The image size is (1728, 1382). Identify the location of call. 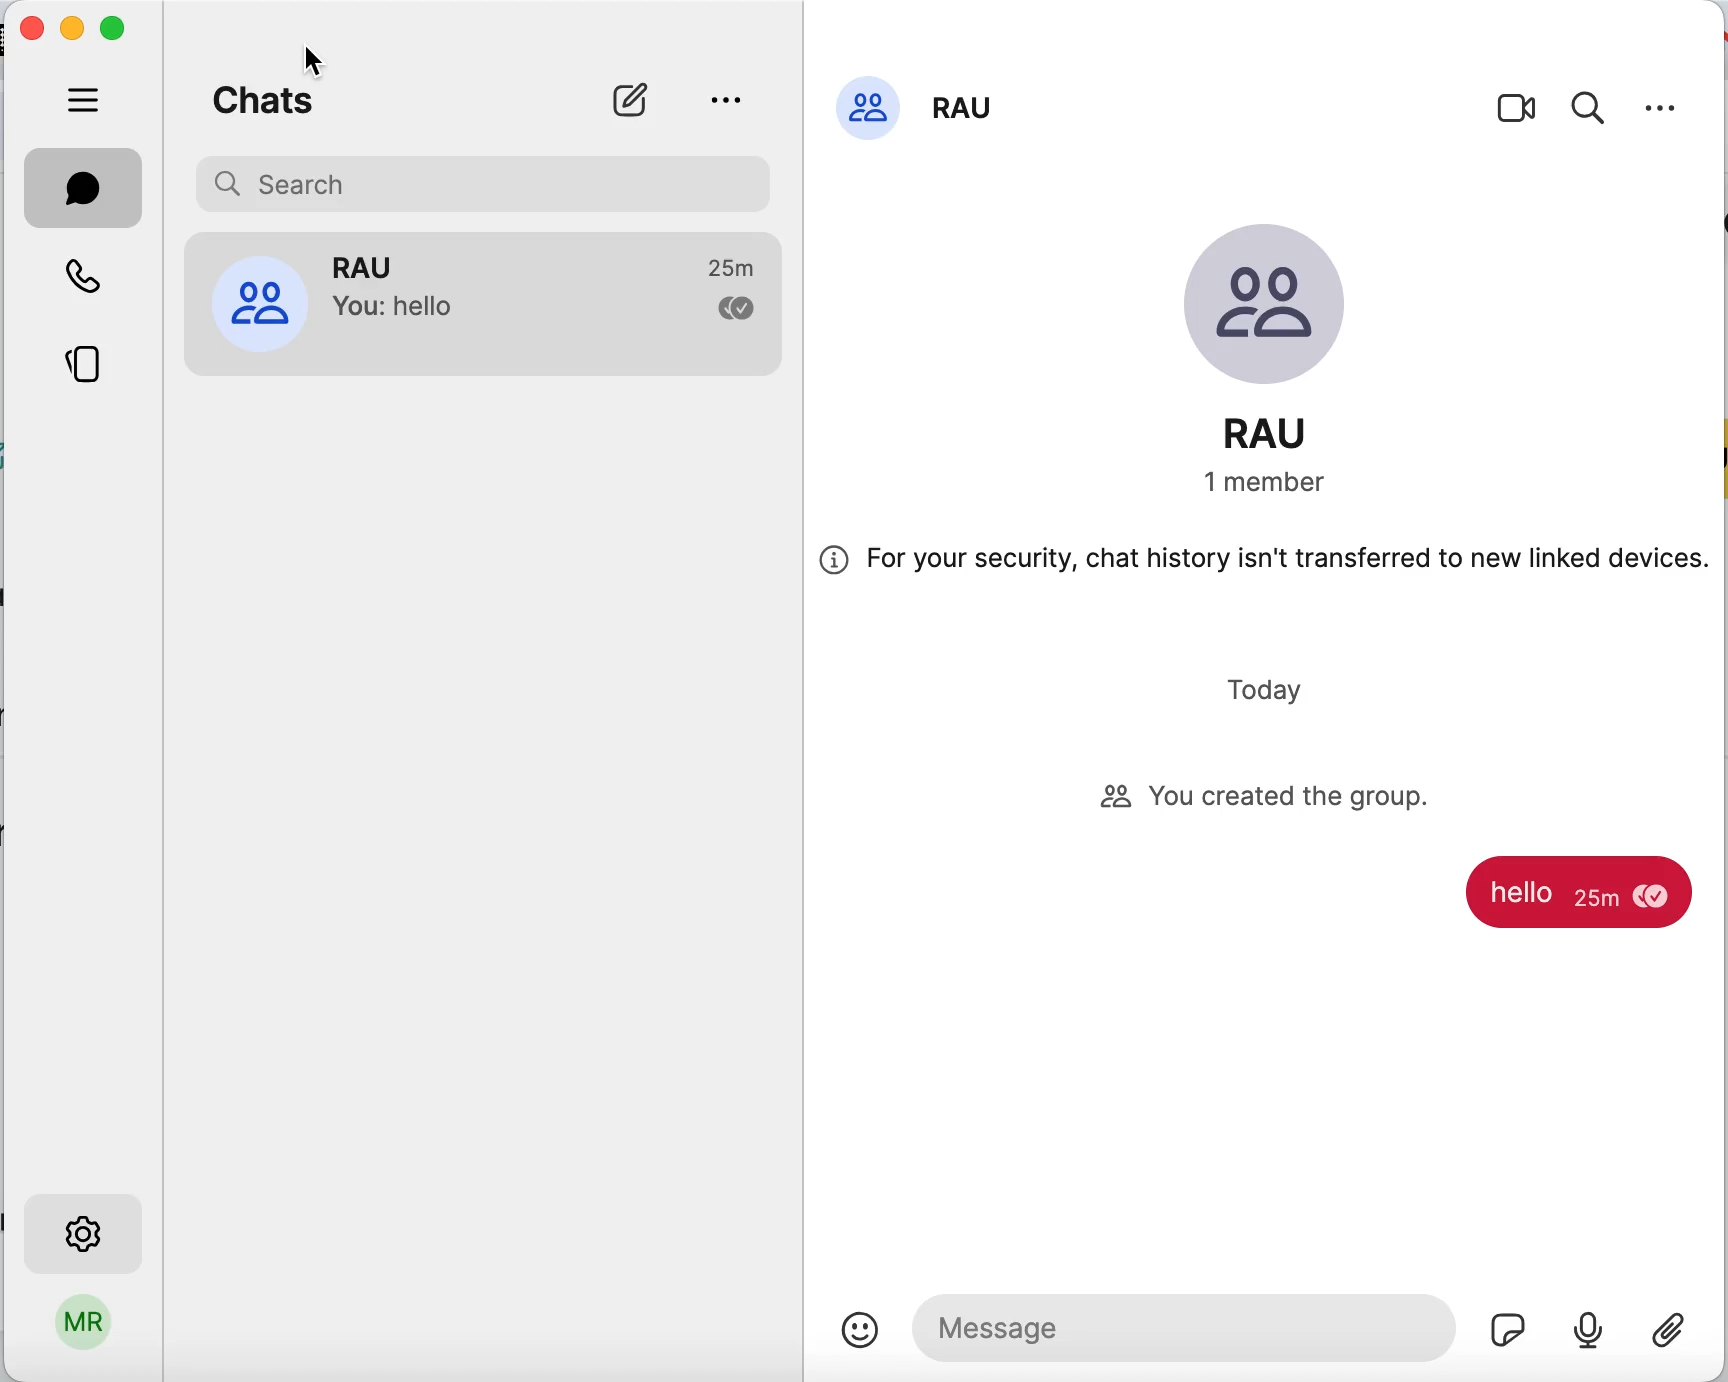
(85, 274).